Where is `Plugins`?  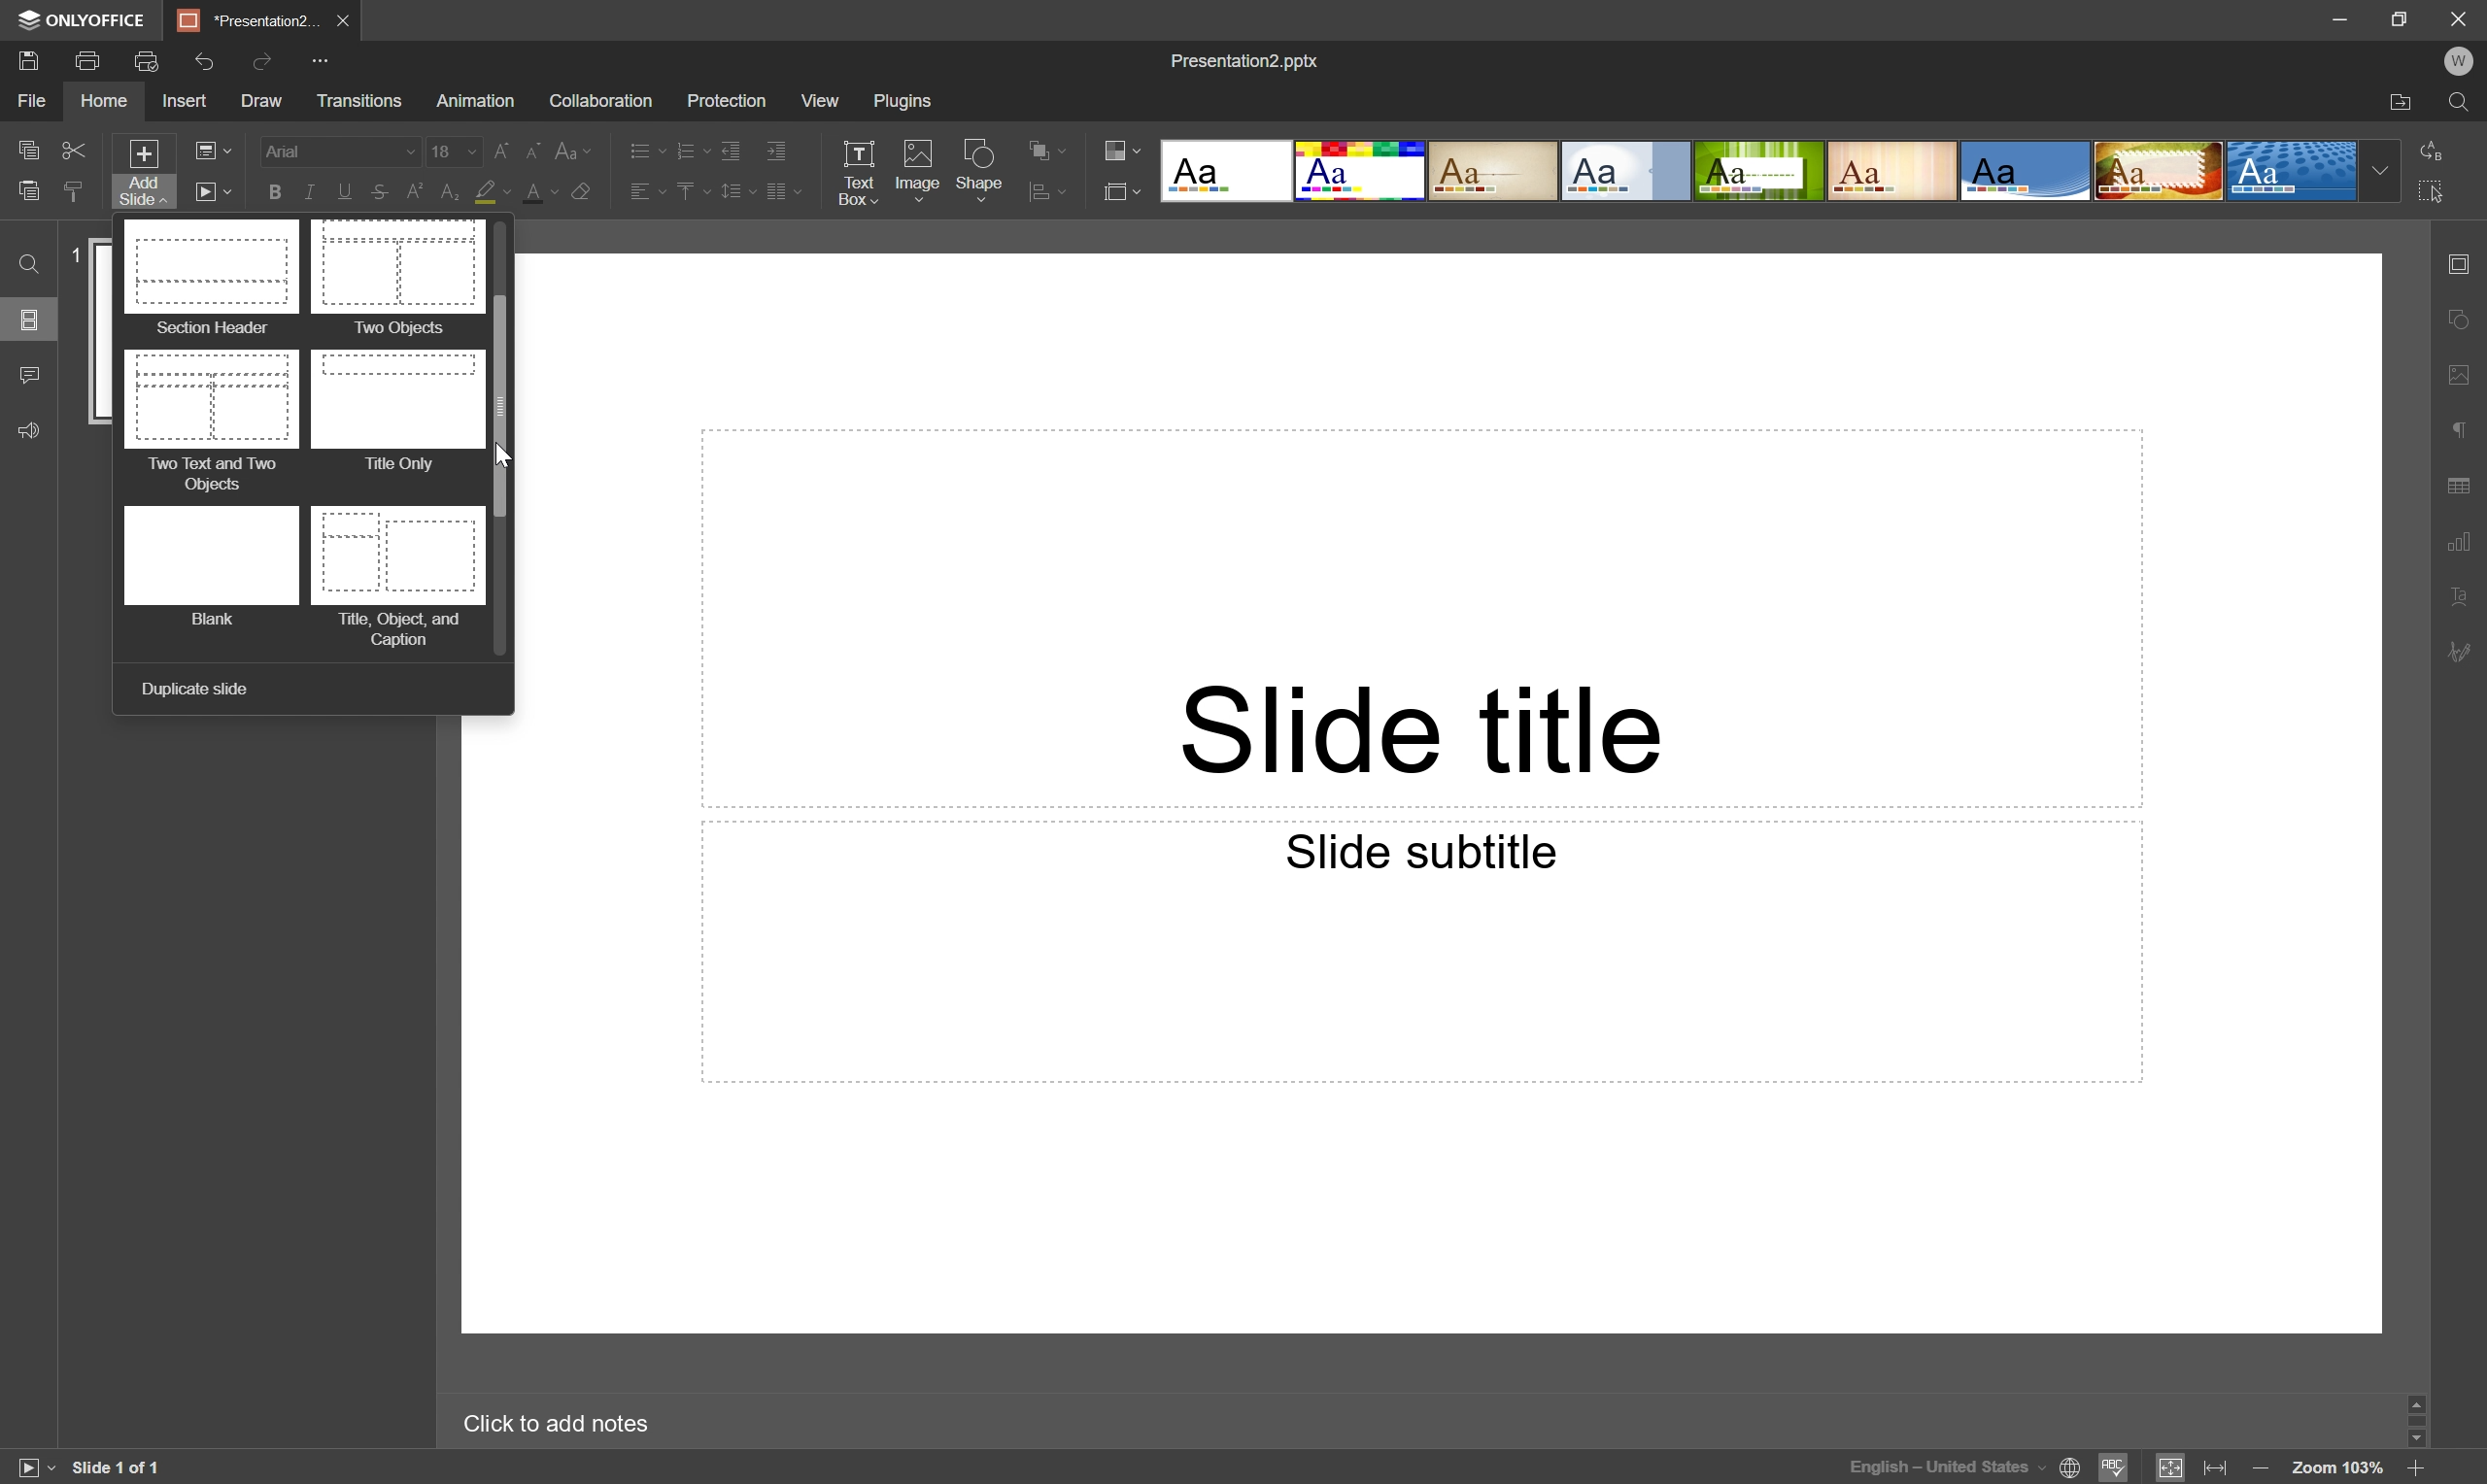 Plugins is located at coordinates (905, 101).